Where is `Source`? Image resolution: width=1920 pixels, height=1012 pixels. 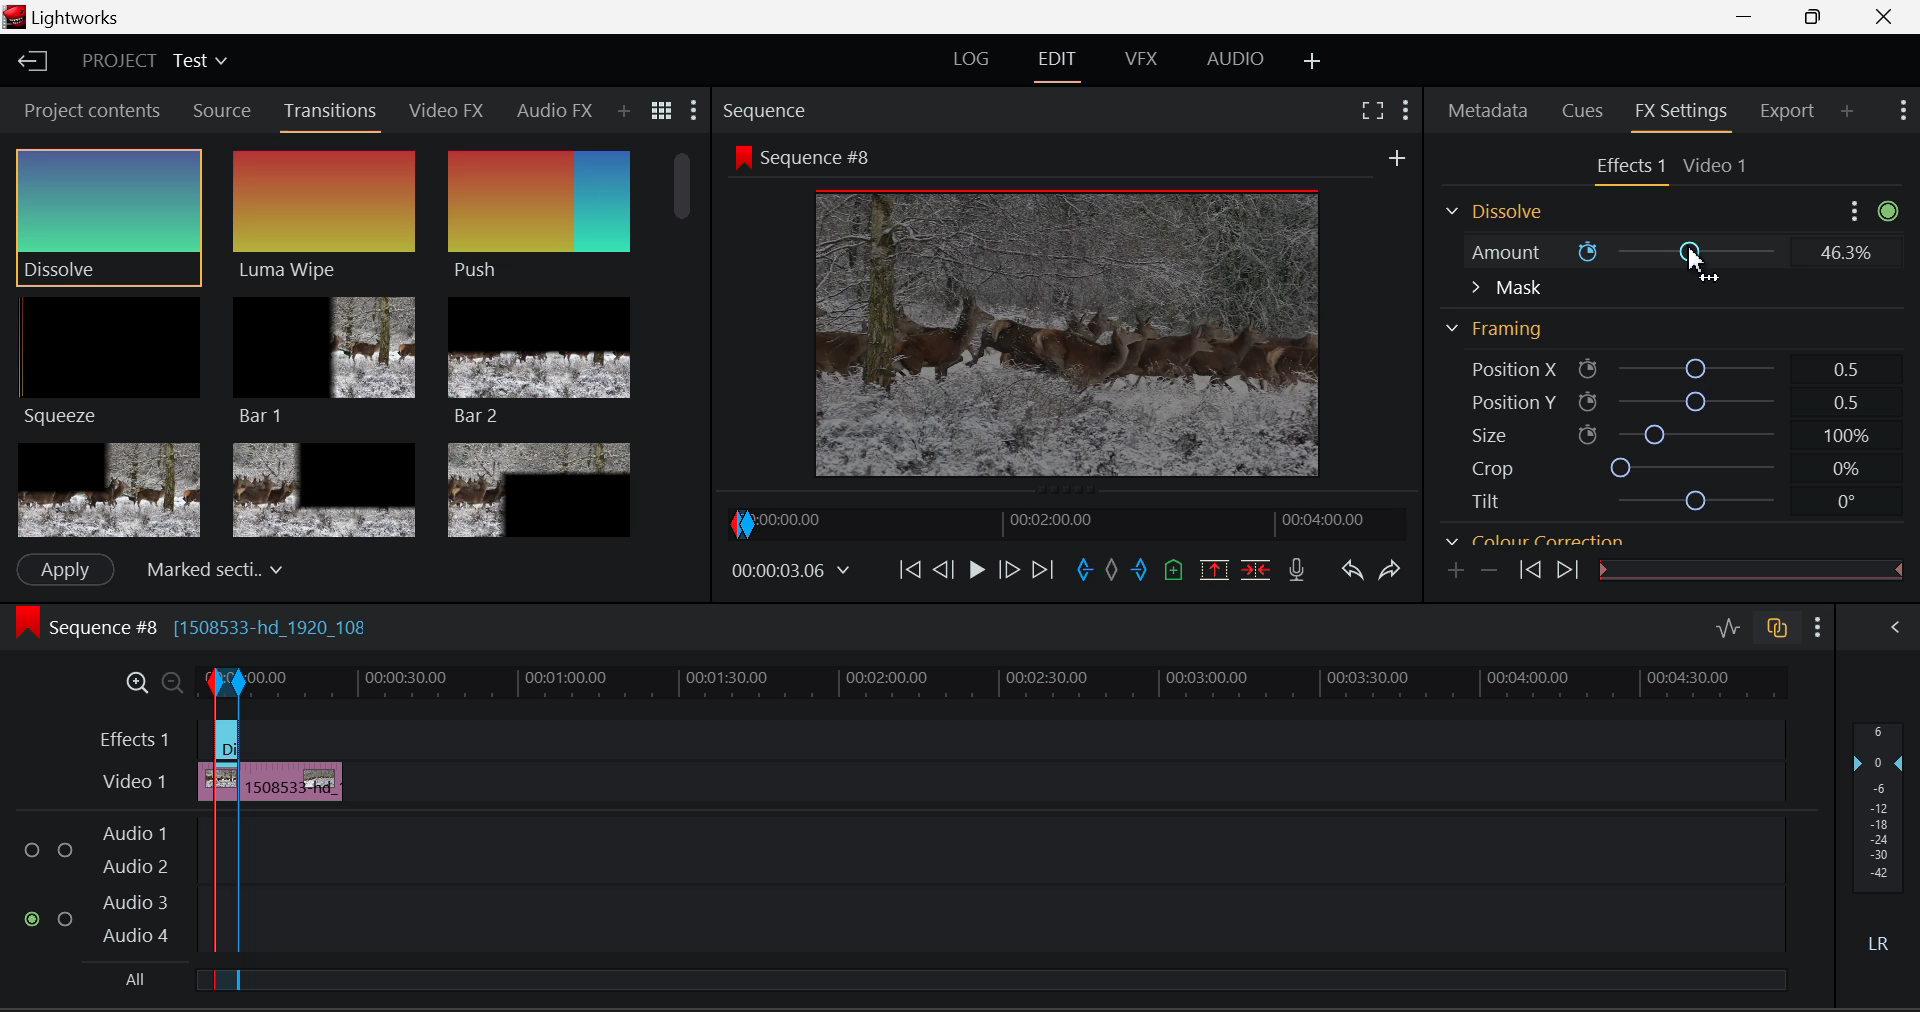
Source is located at coordinates (223, 111).